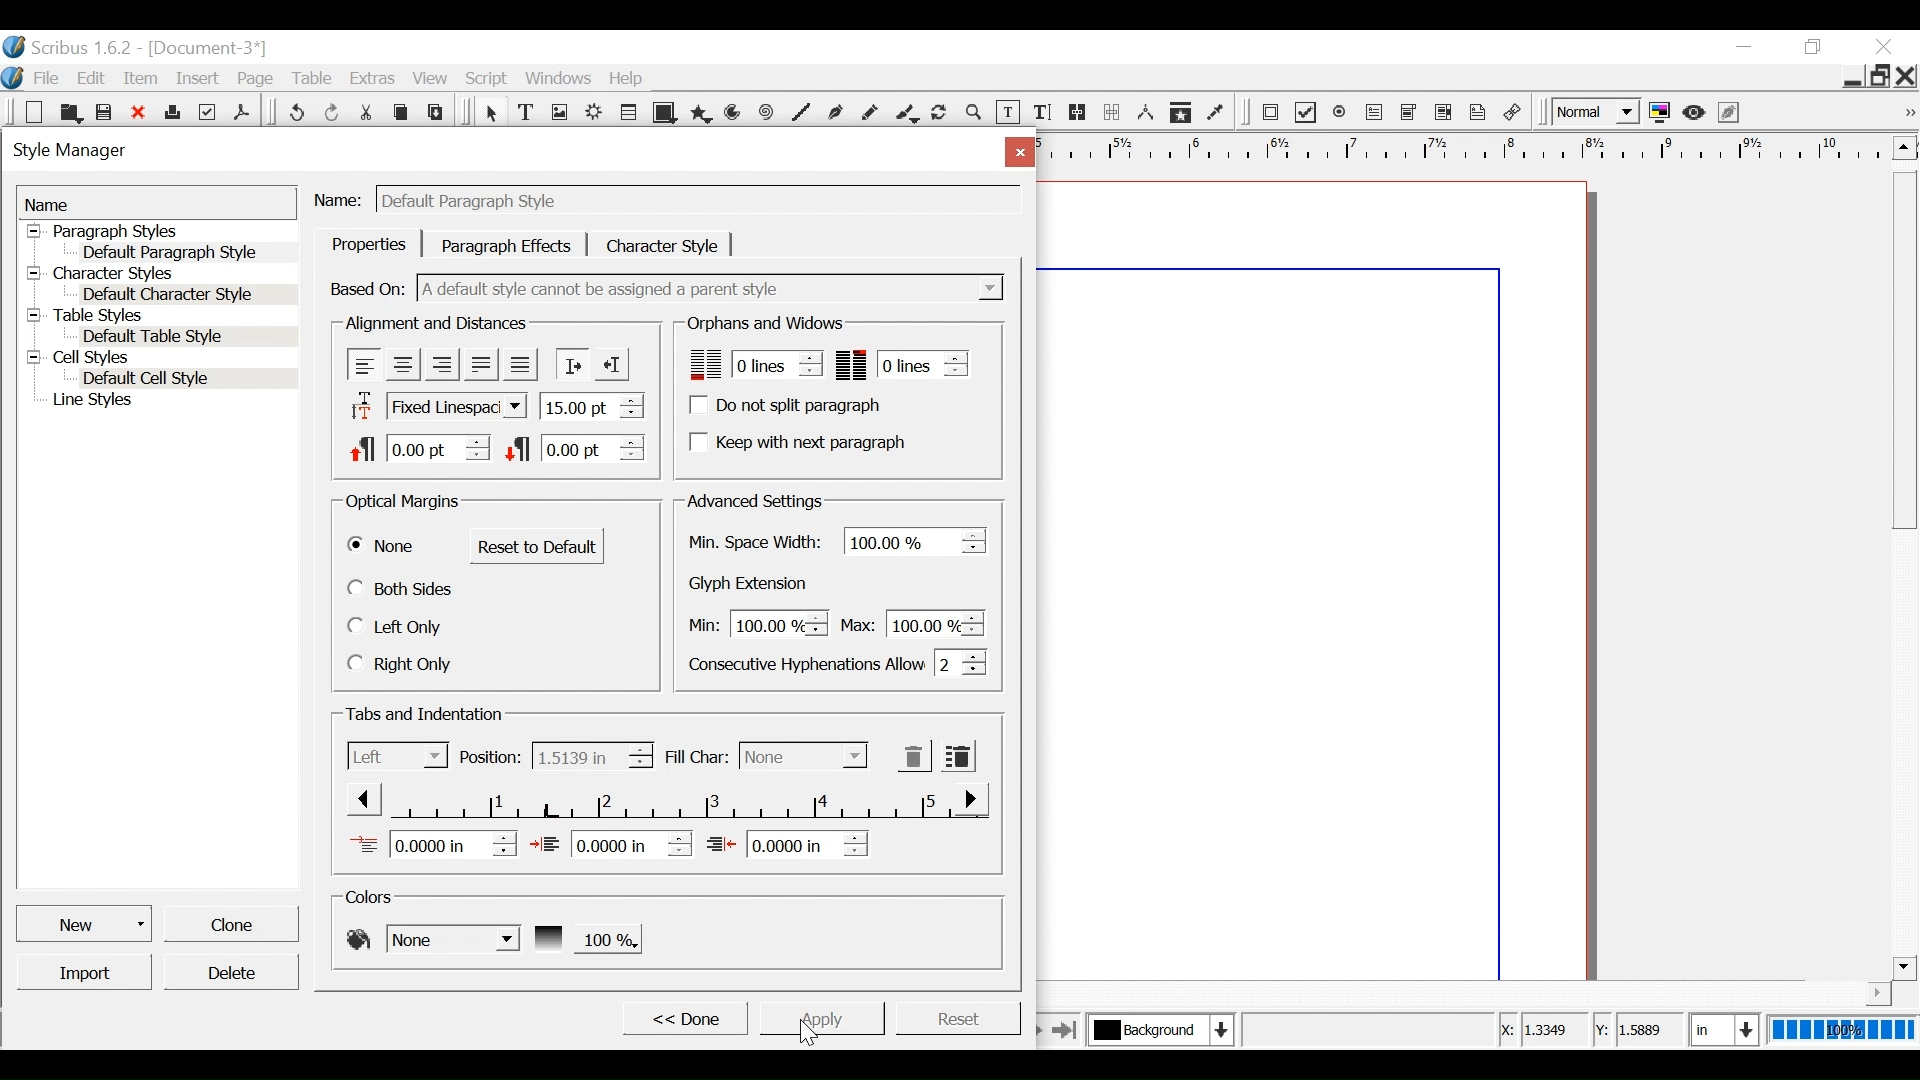  What do you see at coordinates (427, 715) in the screenshot?
I see `Tabs and Indentation` at bounding box center [427, 715].